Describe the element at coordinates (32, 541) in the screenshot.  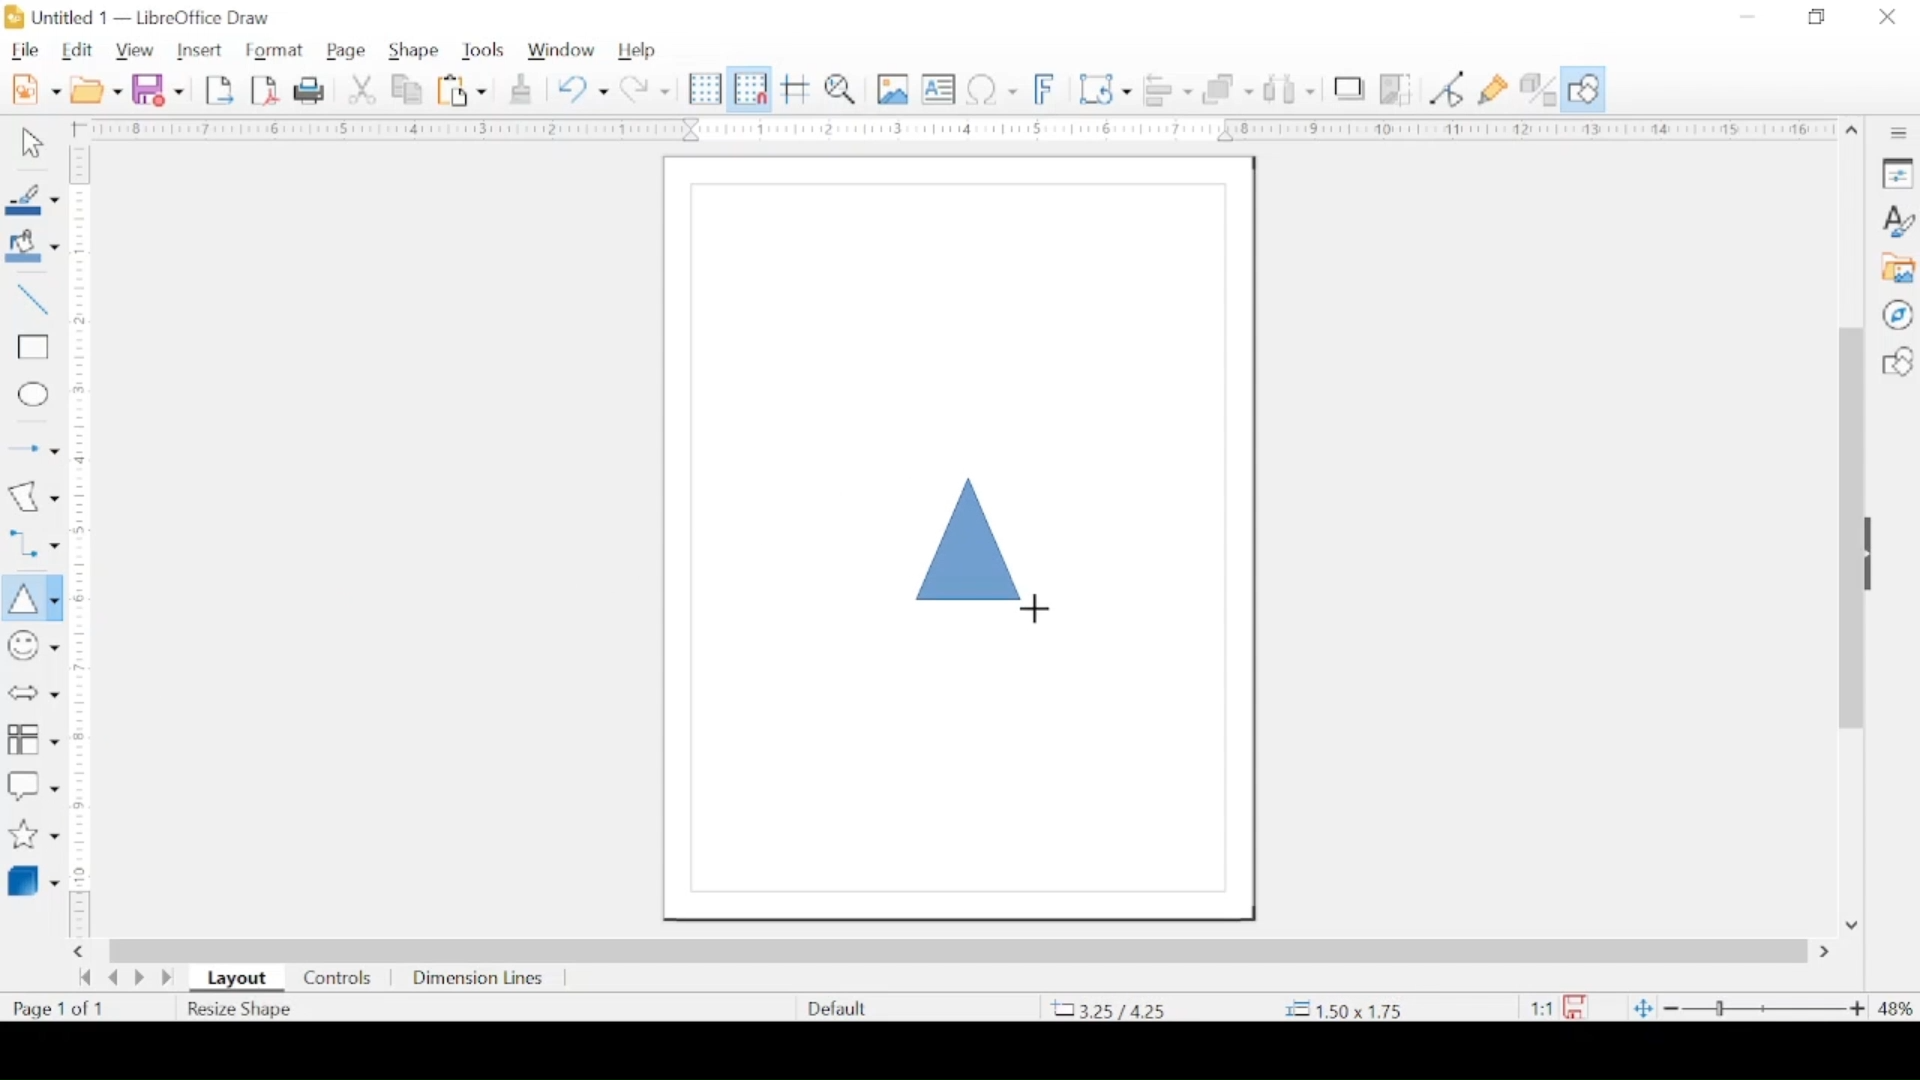
I see `connectors` at that location.